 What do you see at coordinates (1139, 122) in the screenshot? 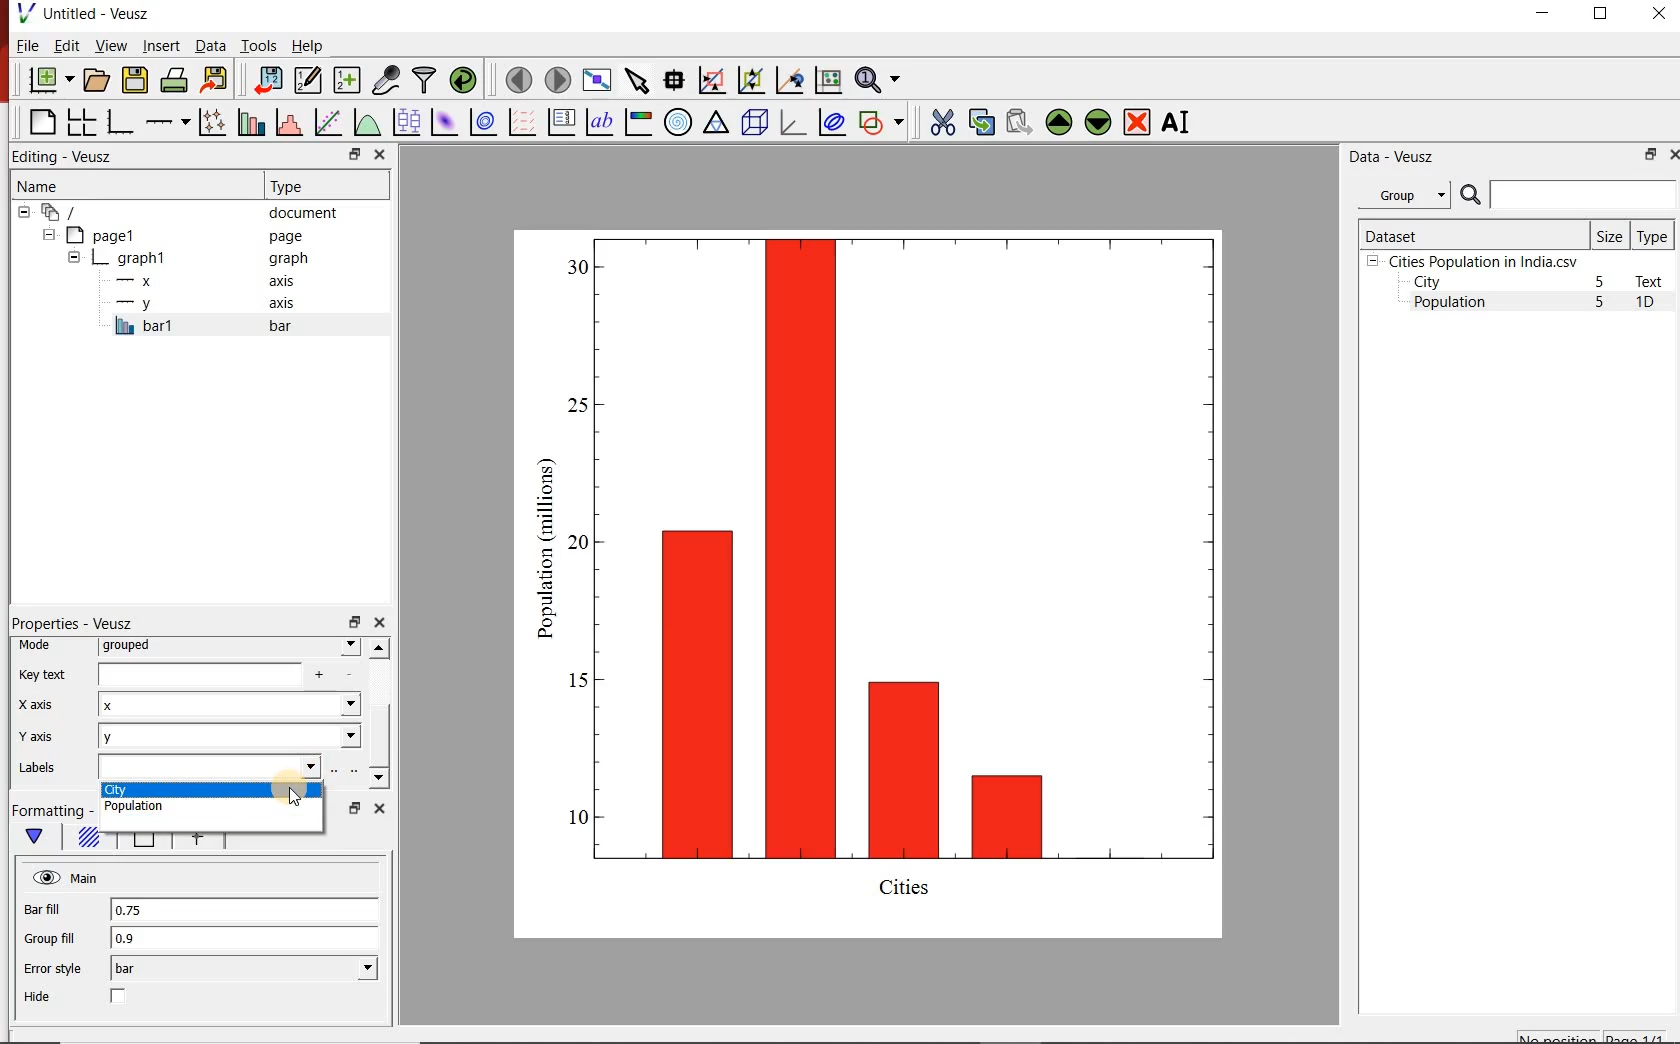
I see `remove the selected widgets` at bounding box center [1139, 122].